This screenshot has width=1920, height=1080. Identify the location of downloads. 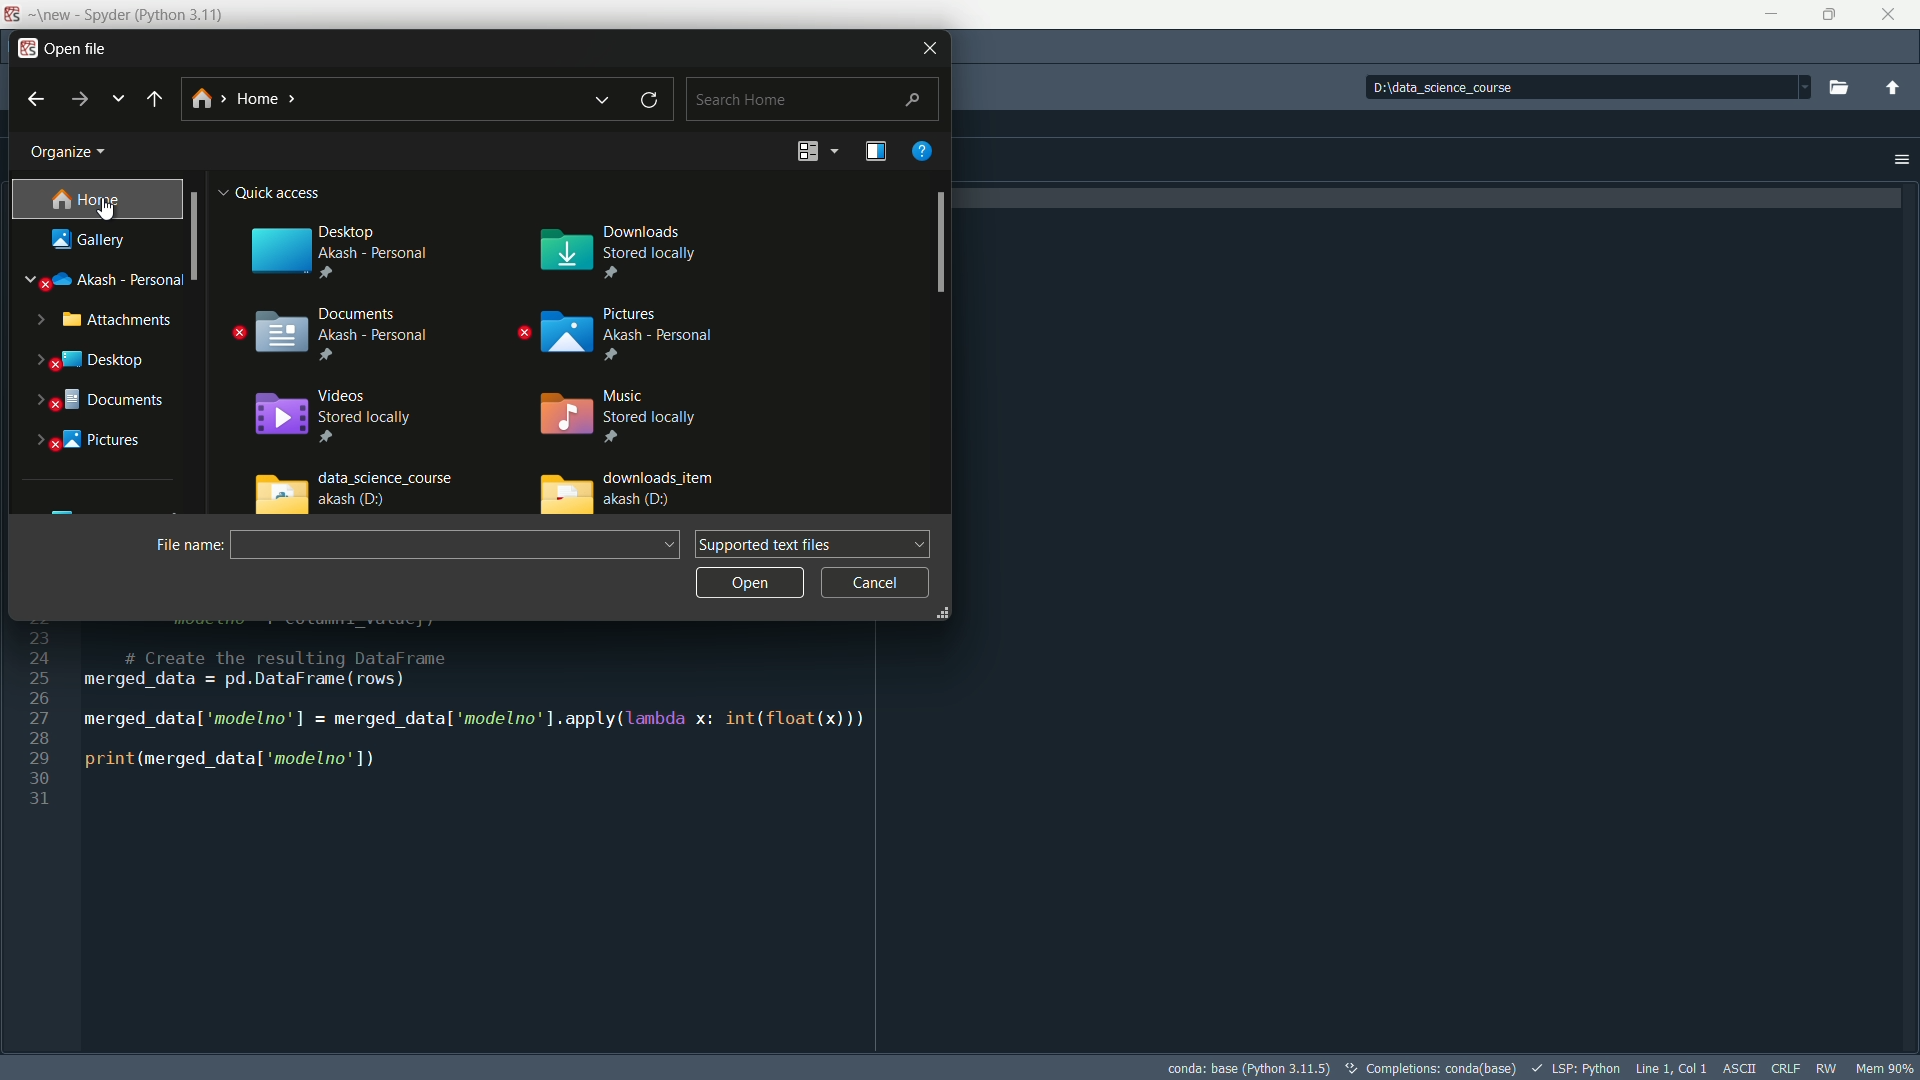
(623, 244).